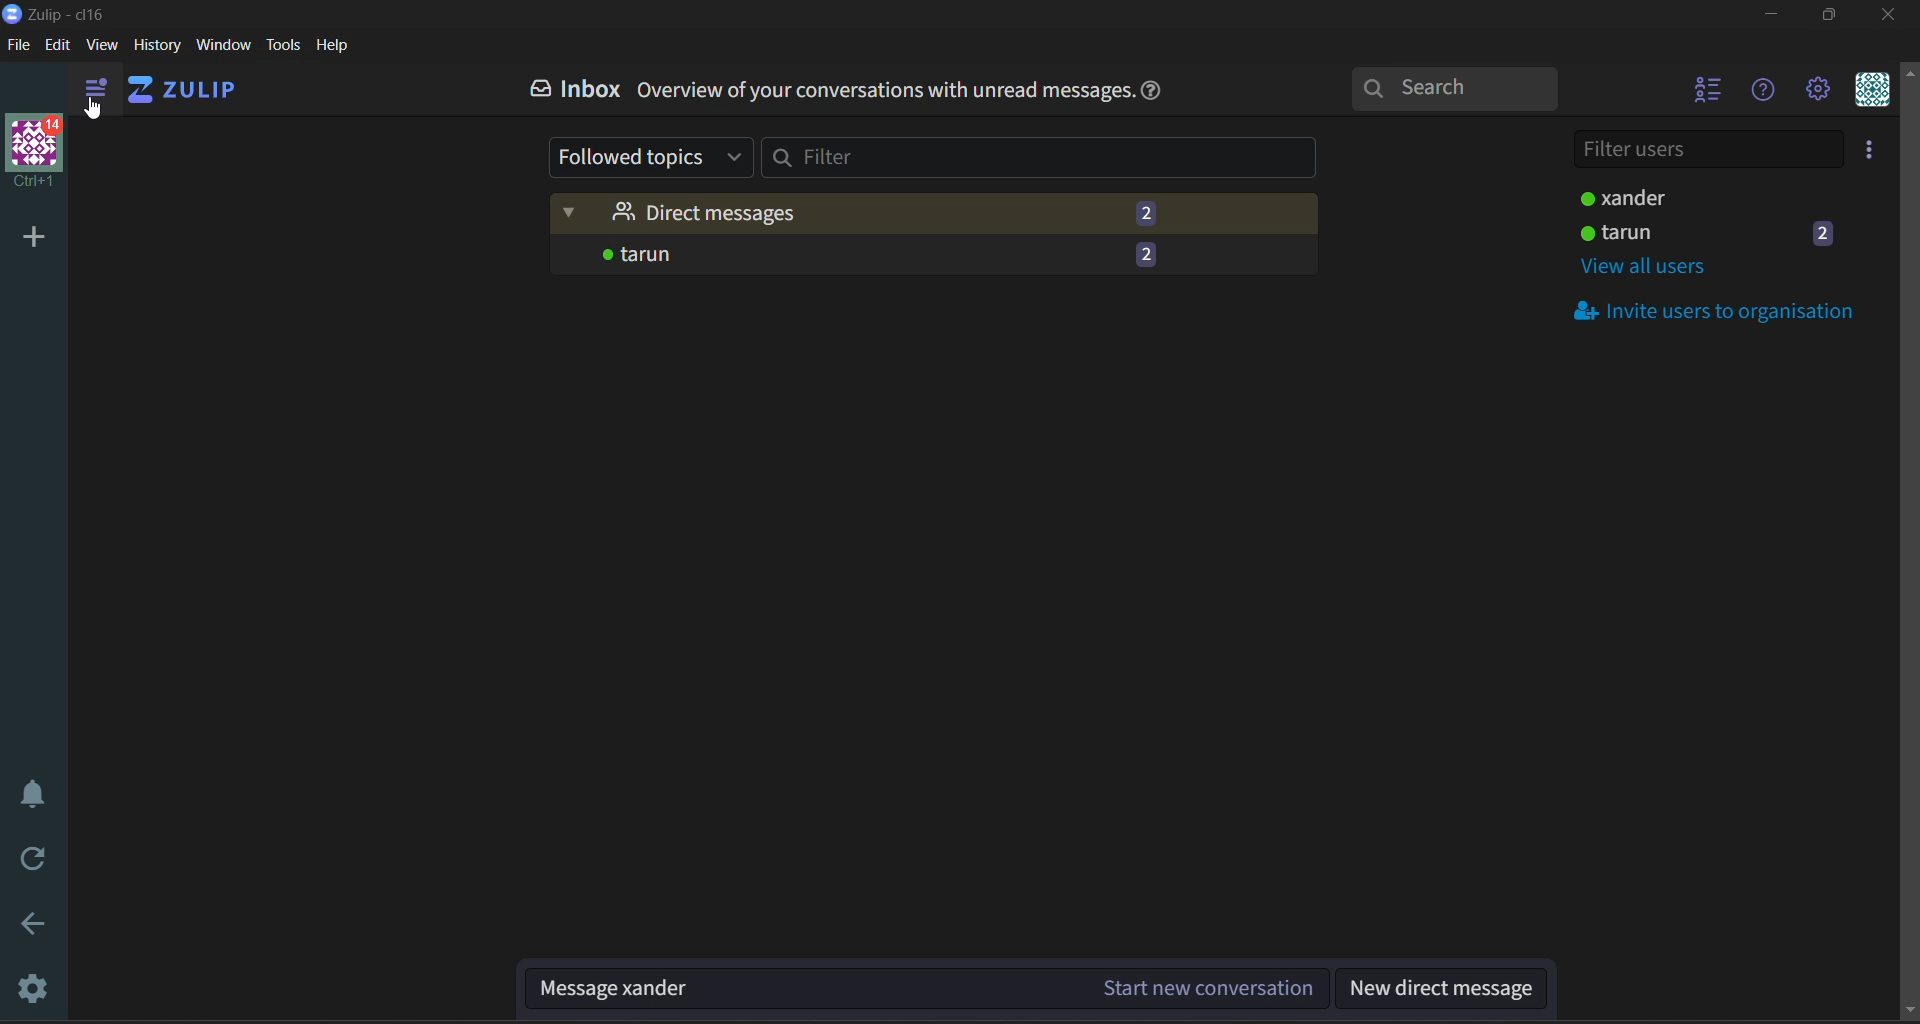 This screenshot has height=1024, width=1920. What do you see at coordinates (1767, 89) in the screenshot?
I see `help menu` at bounding box center [1767, 89].